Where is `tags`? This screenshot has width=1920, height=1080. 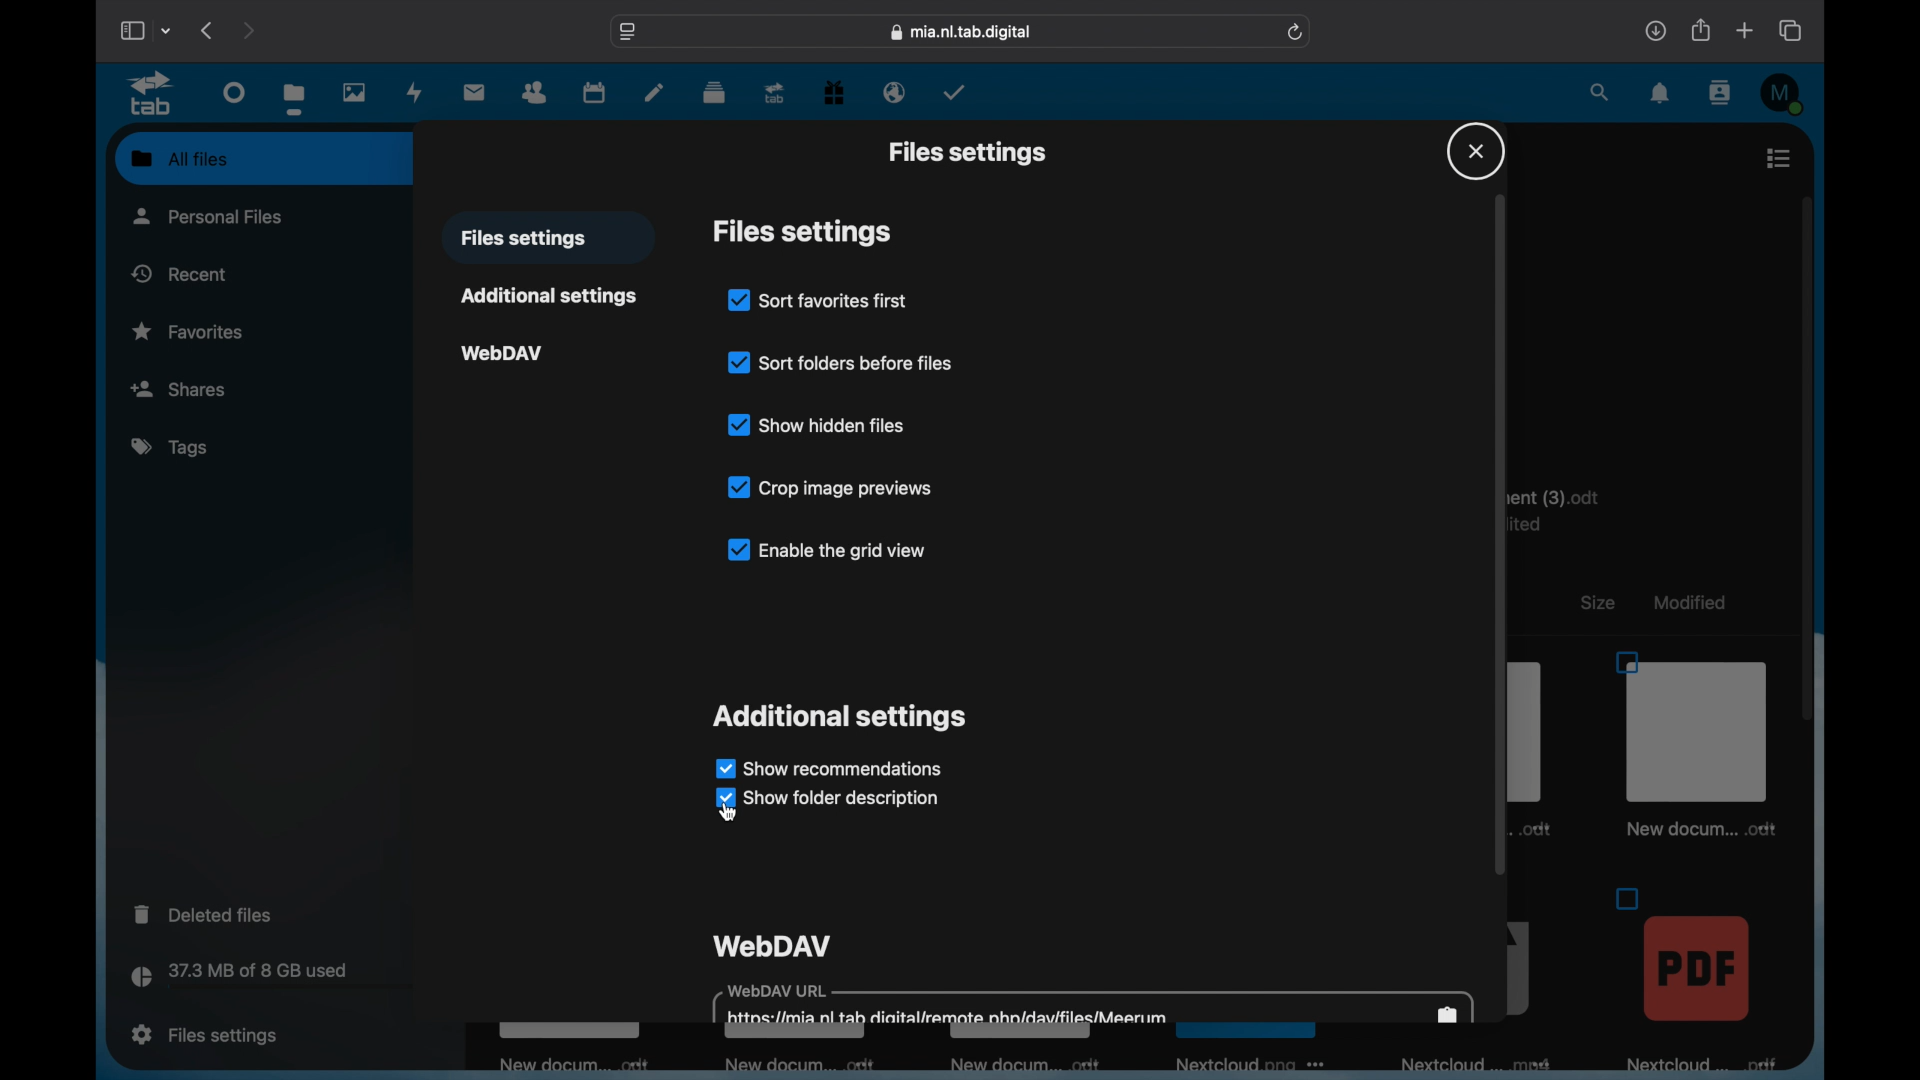 tags is located at coordinates (168, 446).